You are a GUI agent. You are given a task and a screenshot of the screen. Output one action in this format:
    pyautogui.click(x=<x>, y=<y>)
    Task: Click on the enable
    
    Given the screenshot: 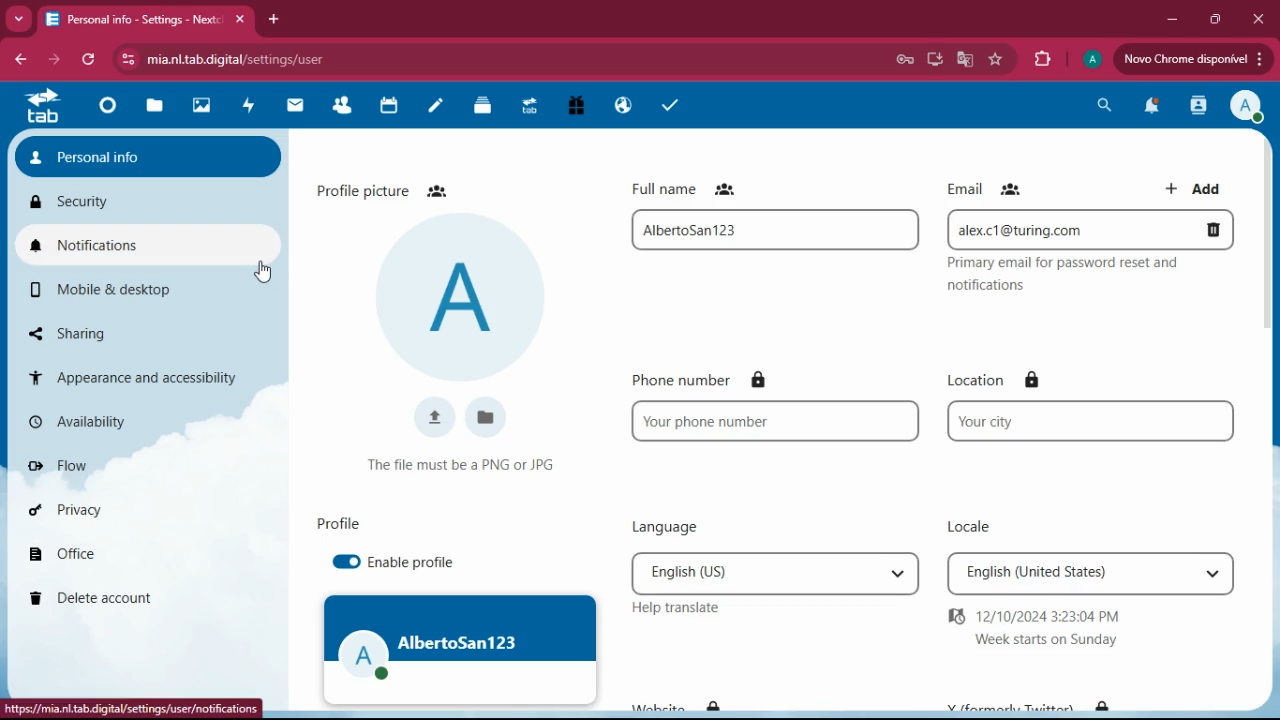 What is the action you would take?
    pyautogui.click(x=410, y=562)
    